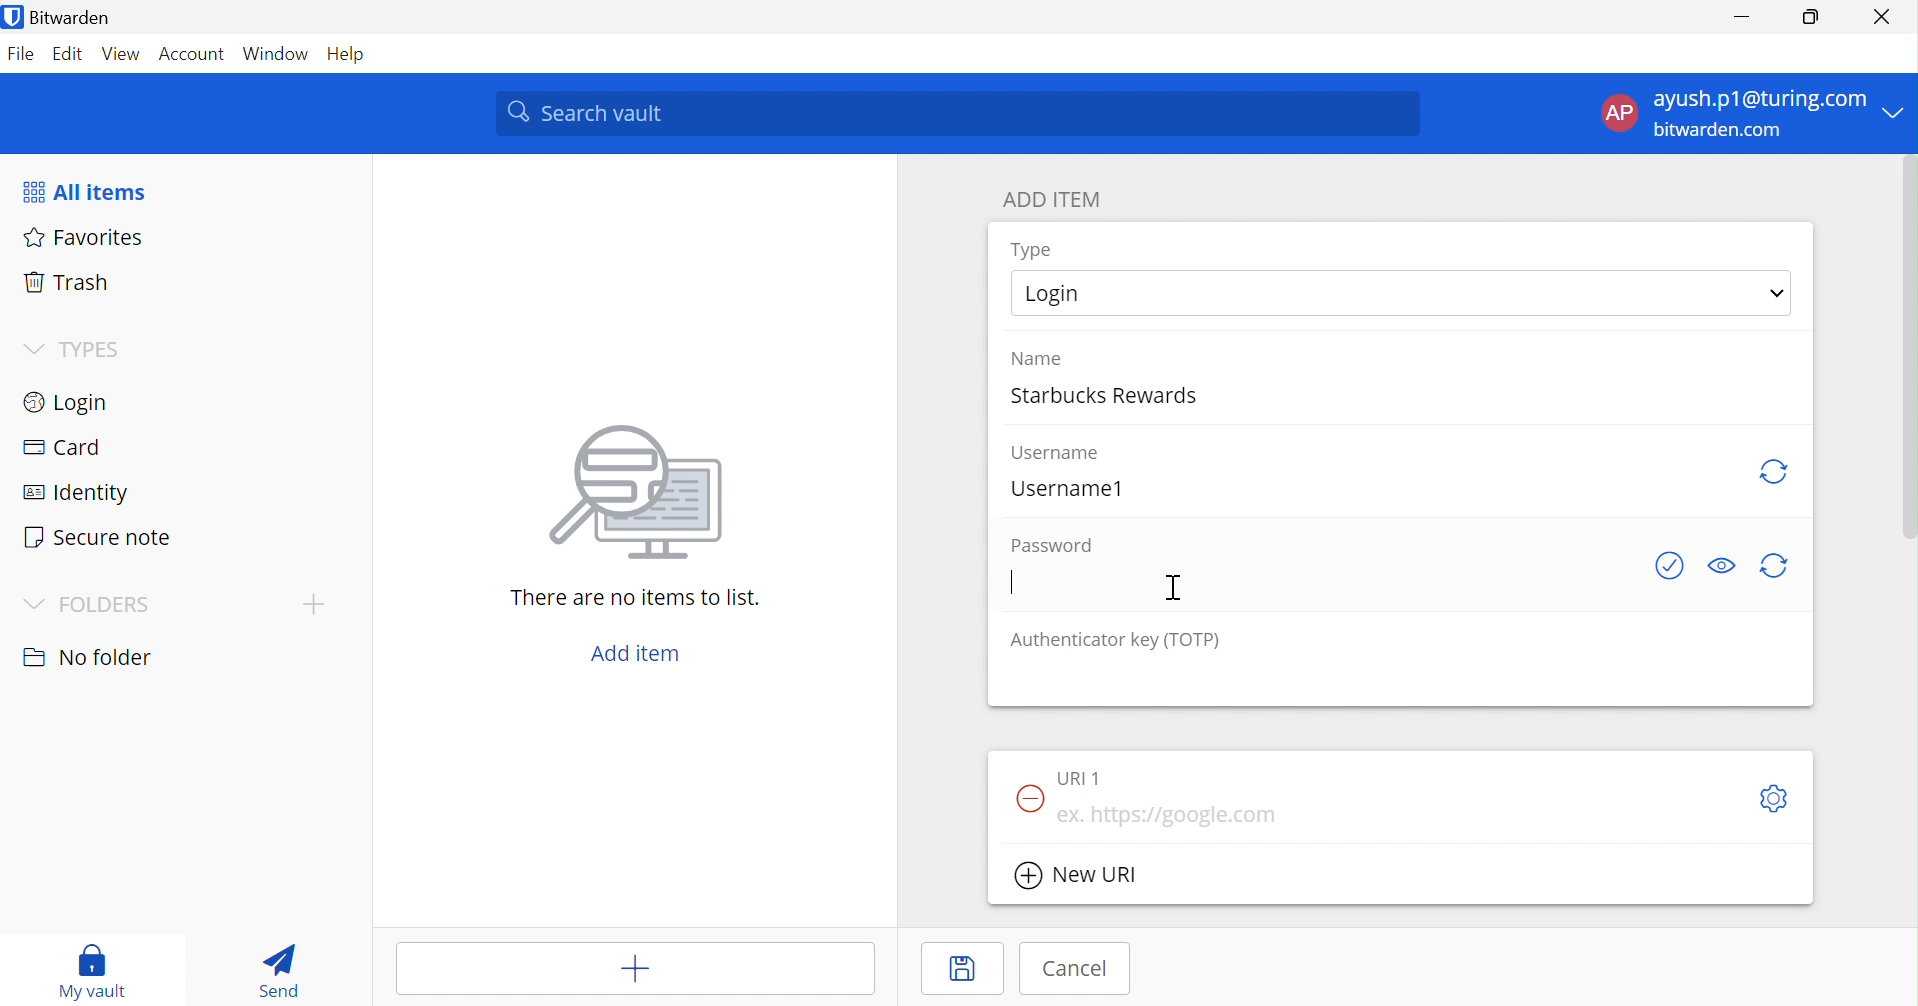 The height and width of the screenshot is (1006, 1918). Describe the element at coordinates (106, 607) in the screenshot. I see `FOLDERS` at that location.